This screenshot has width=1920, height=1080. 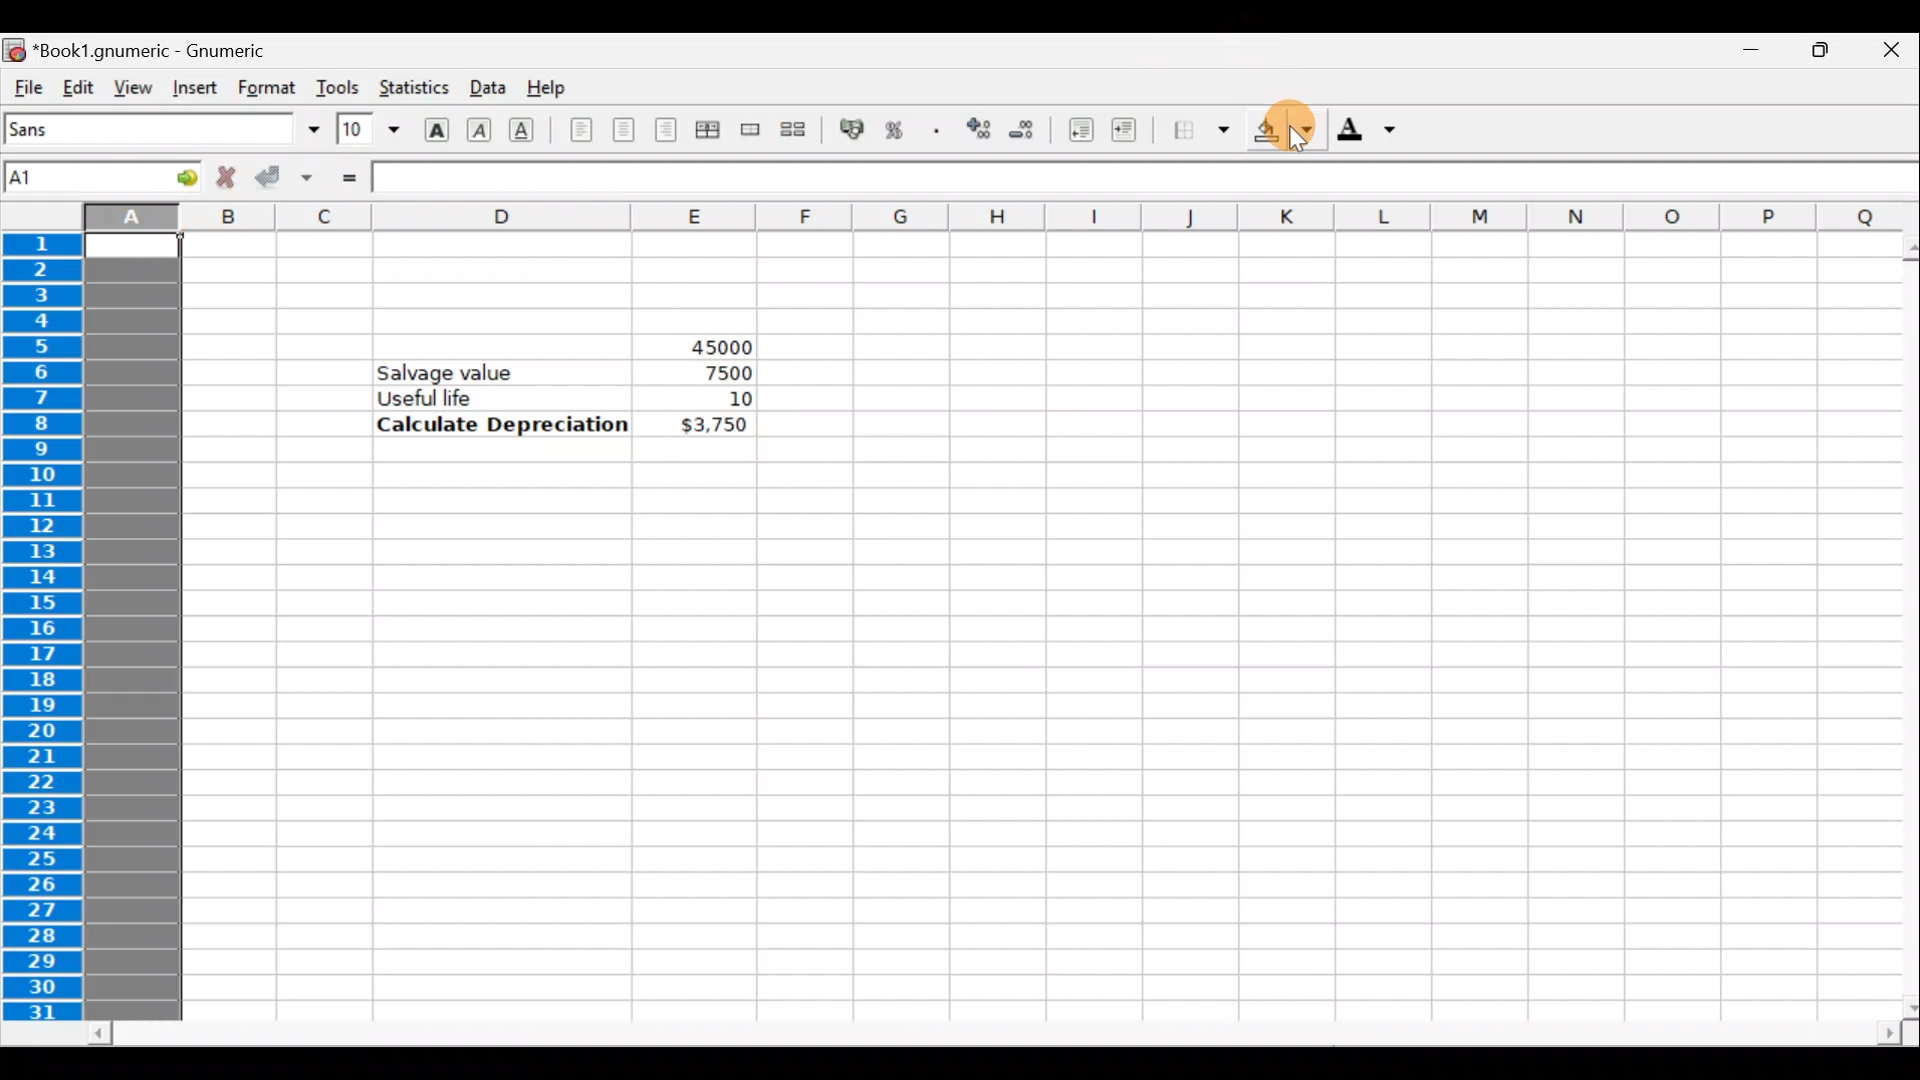 I want to click on File, so click(x=26, y=88).